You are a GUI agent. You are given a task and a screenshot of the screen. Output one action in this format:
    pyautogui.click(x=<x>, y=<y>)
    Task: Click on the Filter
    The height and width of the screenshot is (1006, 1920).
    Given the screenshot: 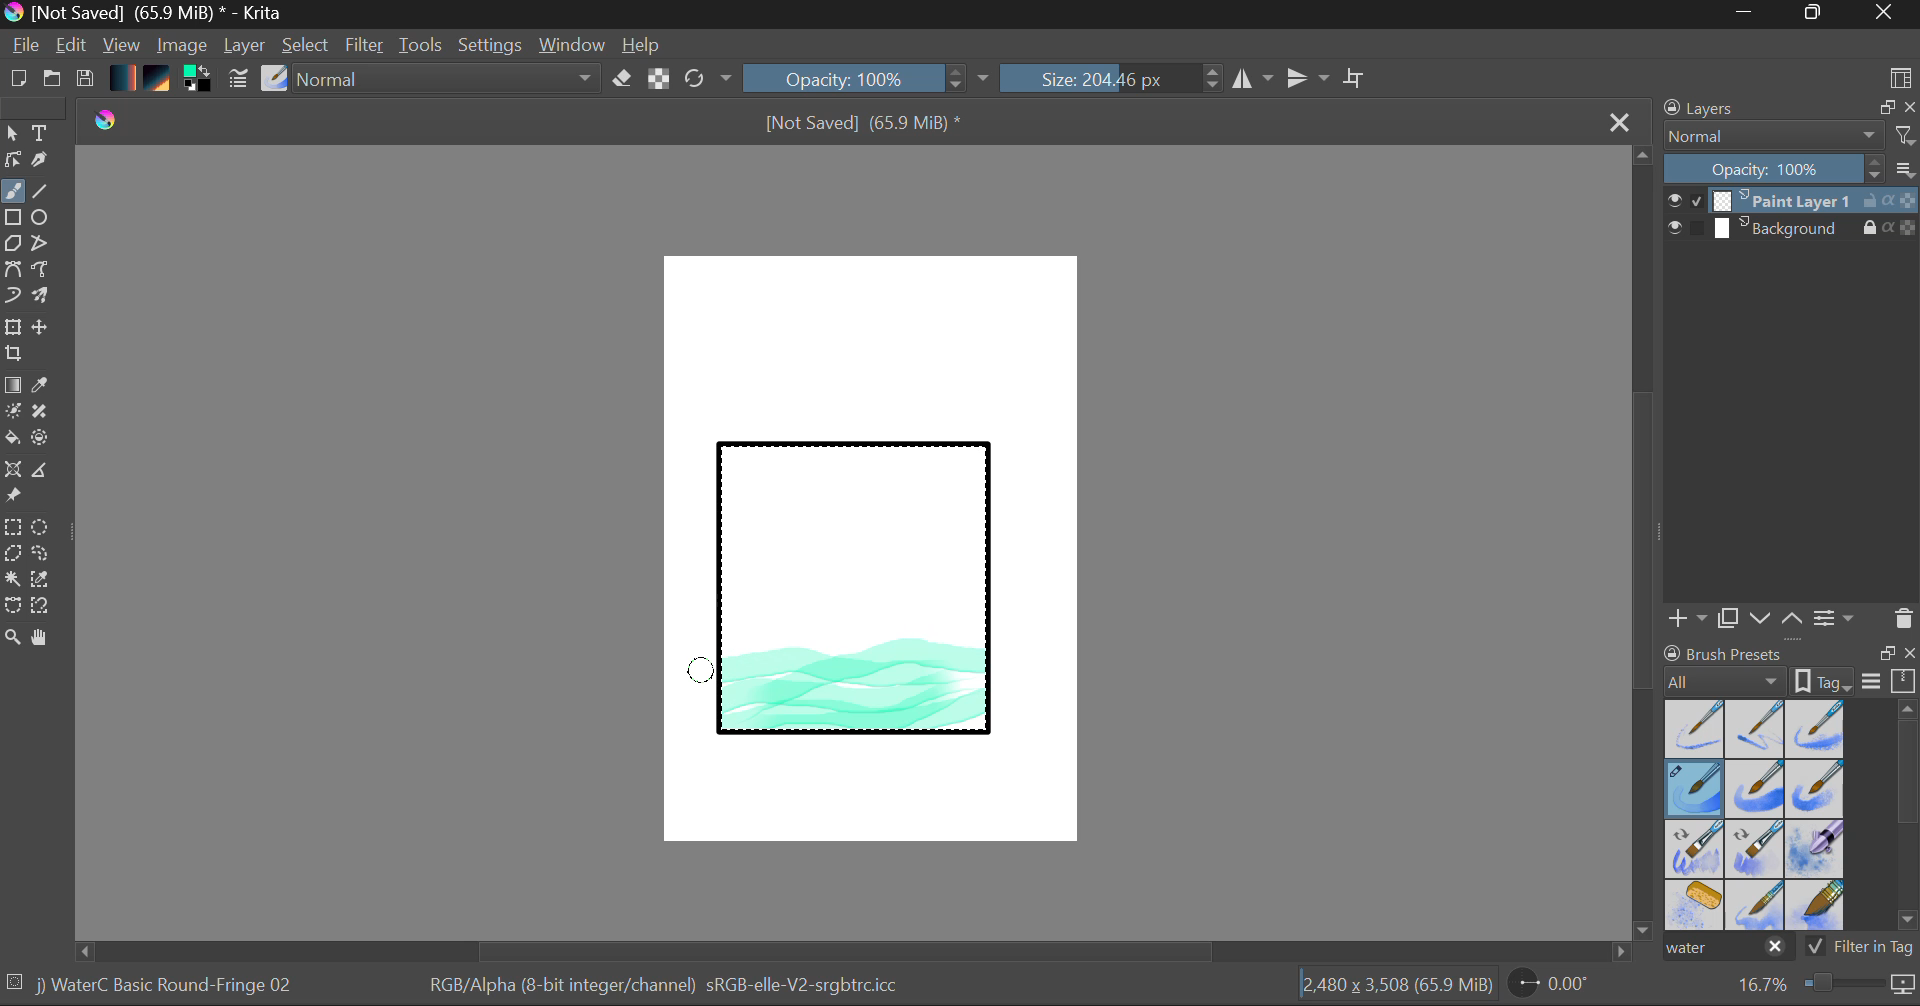 What is the action you would take?
    pyautogui.click(x=367, y=48)
    